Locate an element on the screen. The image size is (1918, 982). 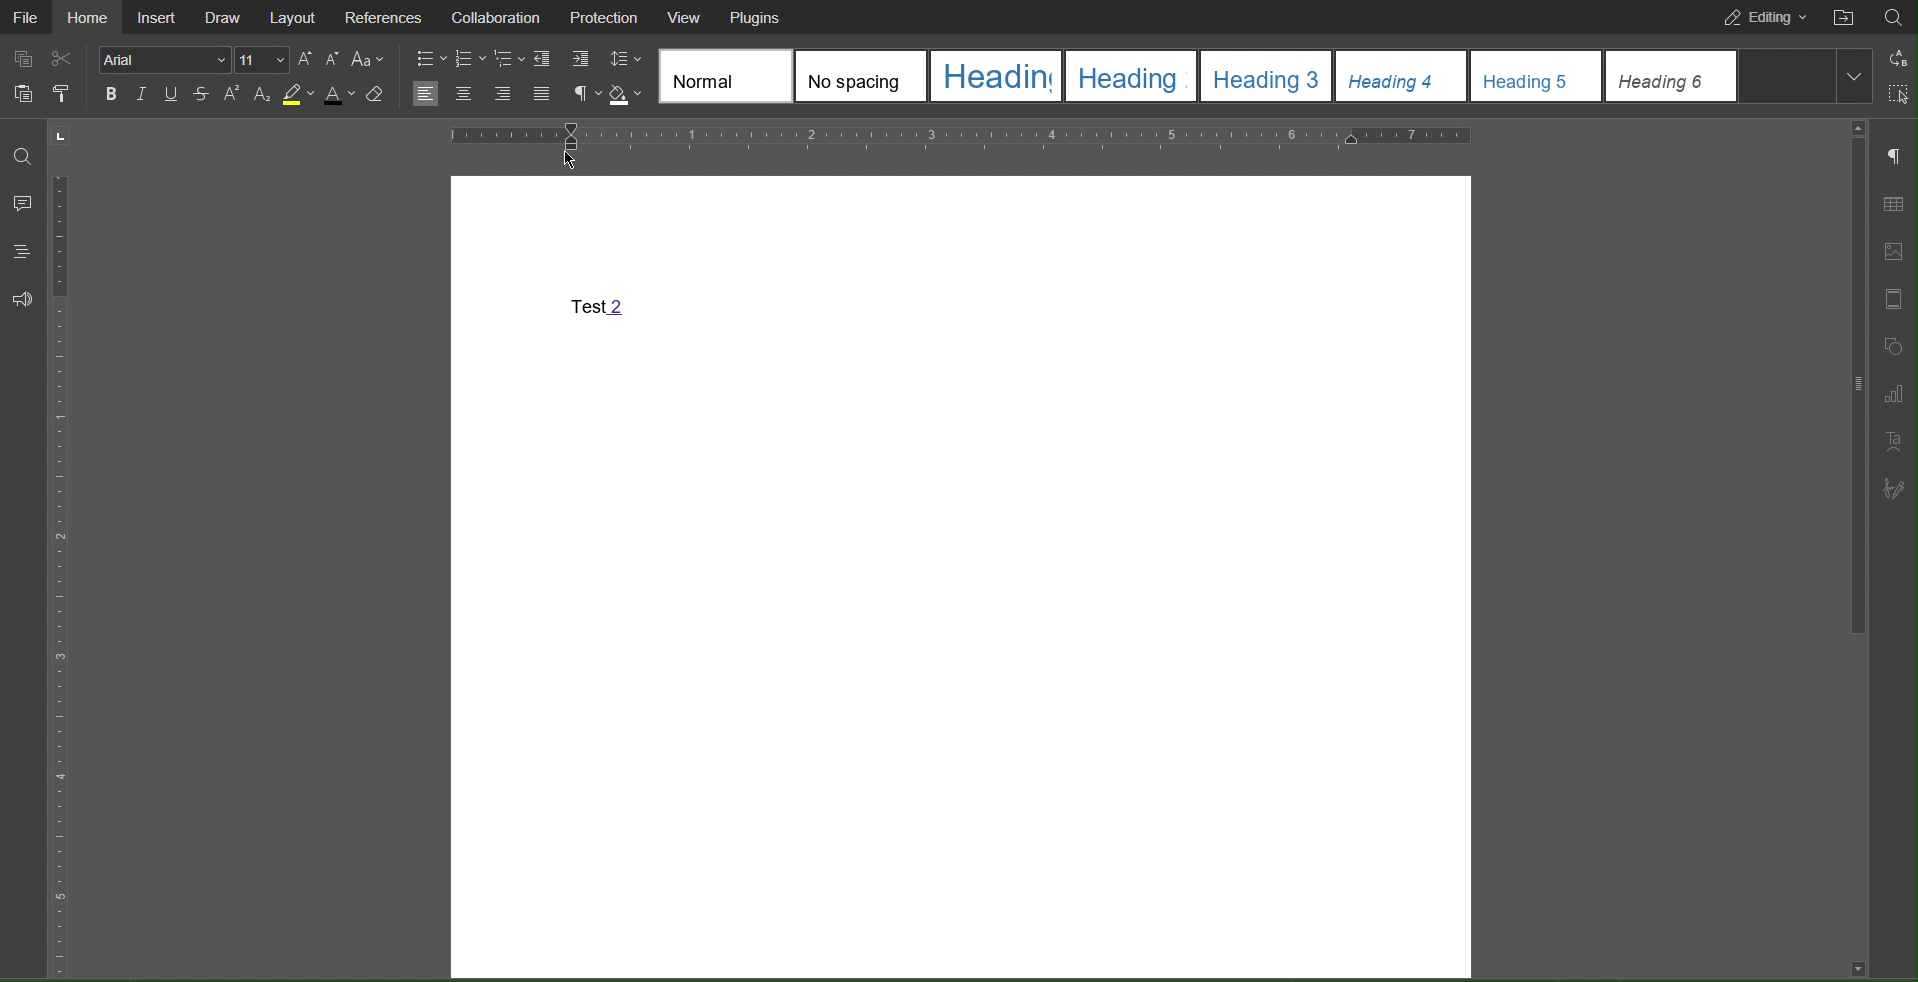
Heading 3 is located at coordinates (1267, 76).